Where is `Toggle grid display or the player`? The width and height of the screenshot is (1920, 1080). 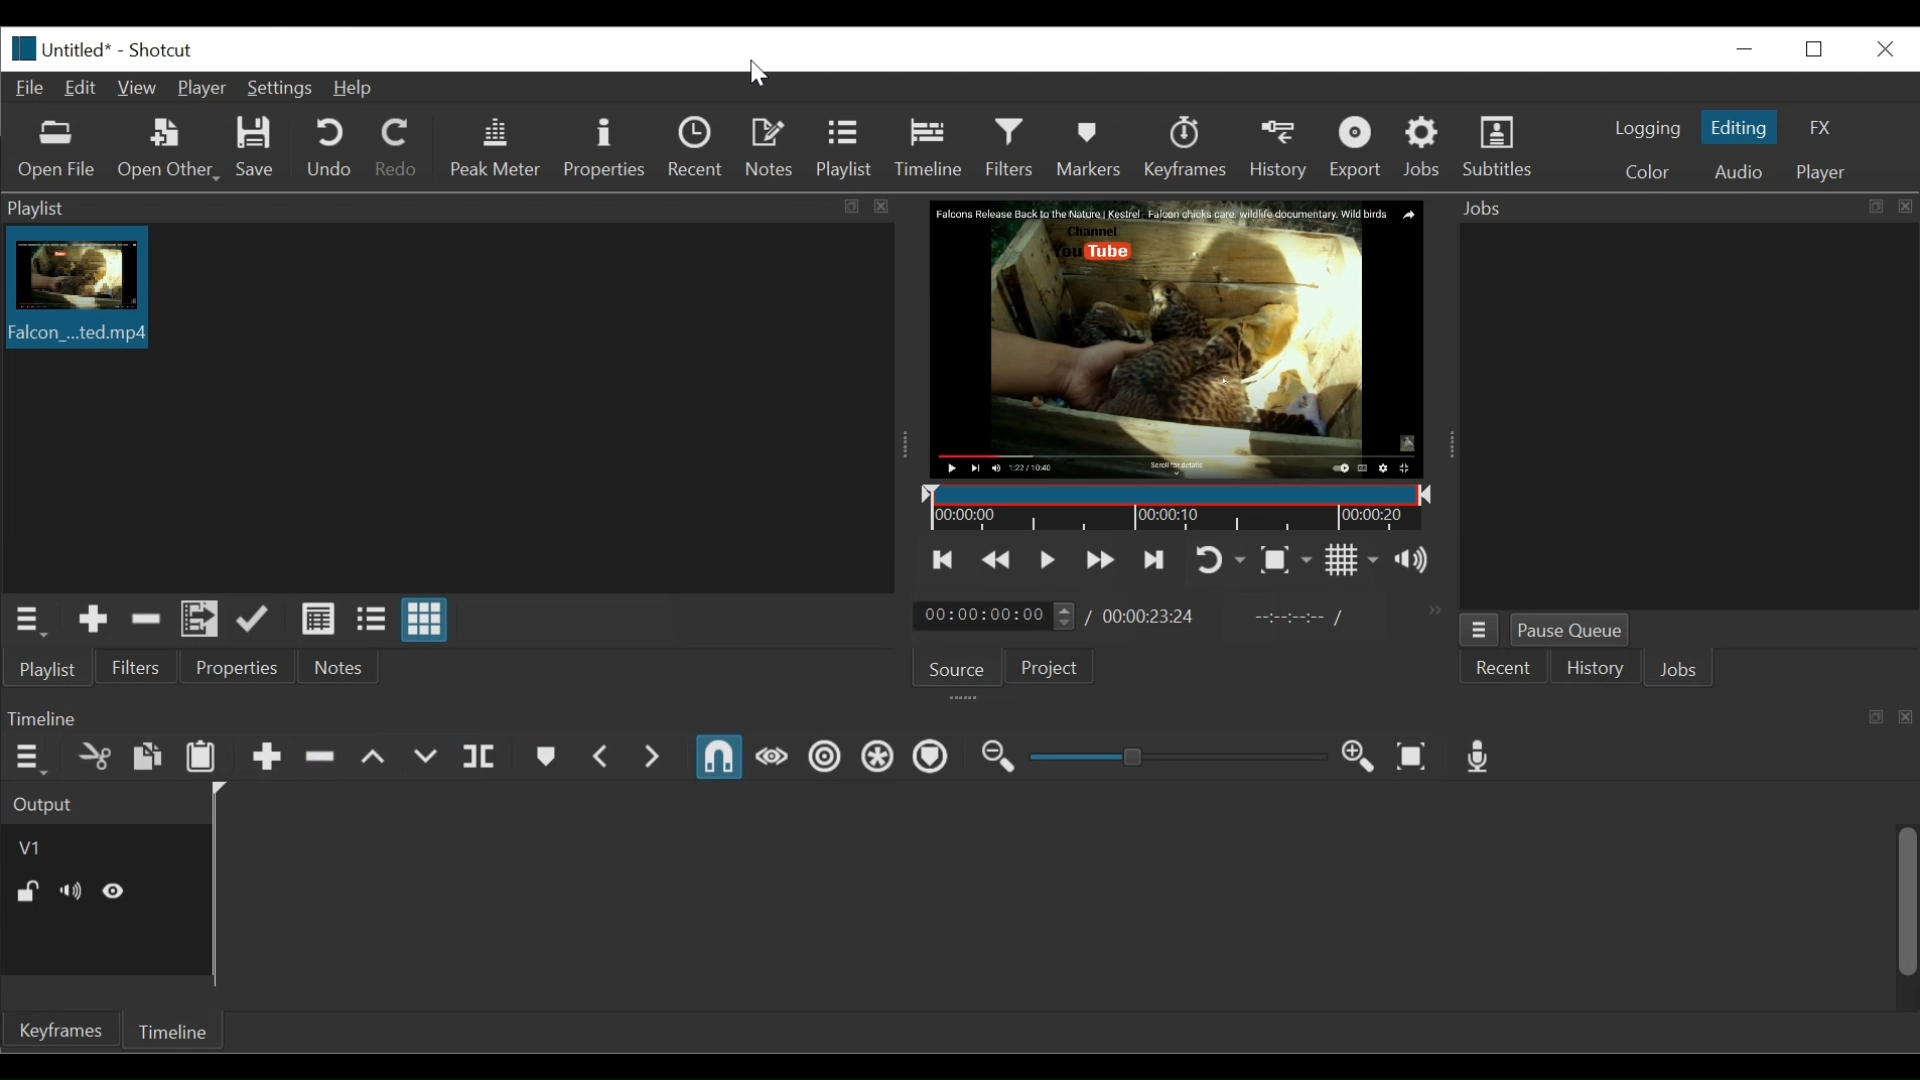 Toggle grid display or the player is located at coordinates (1355, 561).